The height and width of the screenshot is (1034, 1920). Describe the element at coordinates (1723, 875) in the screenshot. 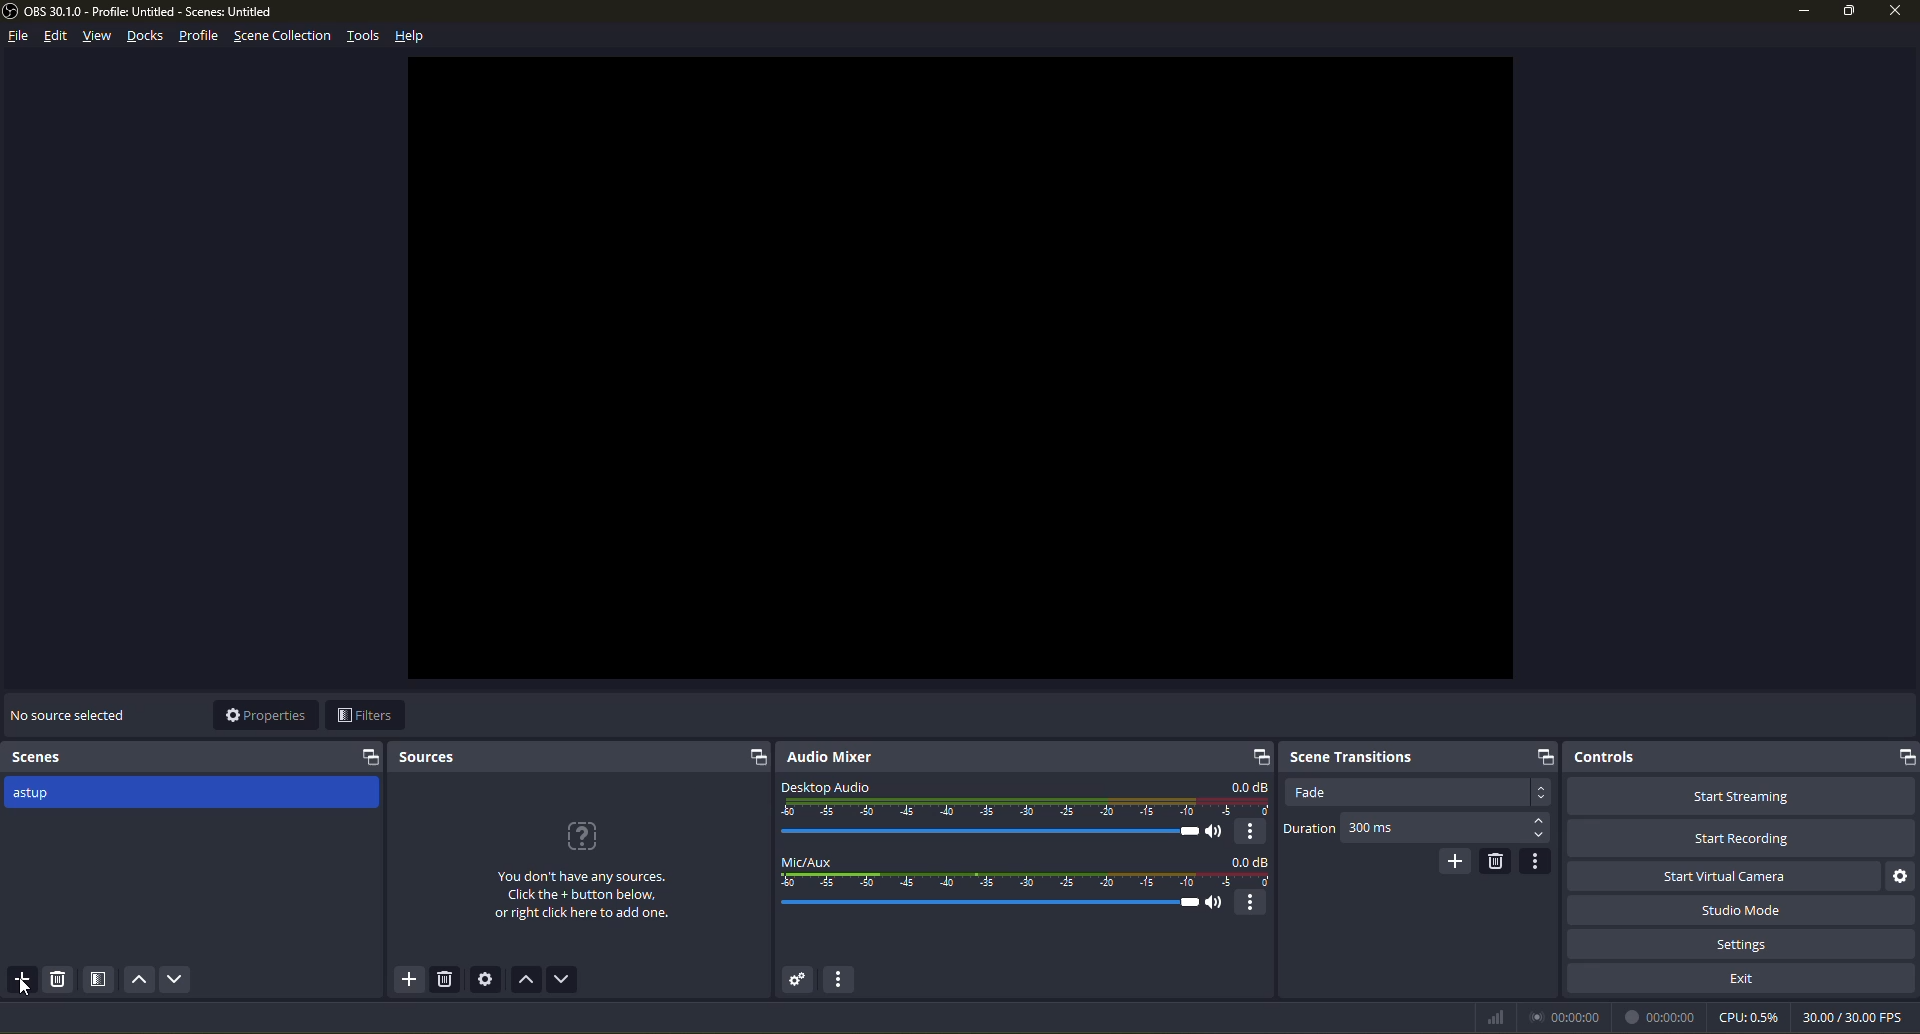

I see `start virtual camera` at that location.